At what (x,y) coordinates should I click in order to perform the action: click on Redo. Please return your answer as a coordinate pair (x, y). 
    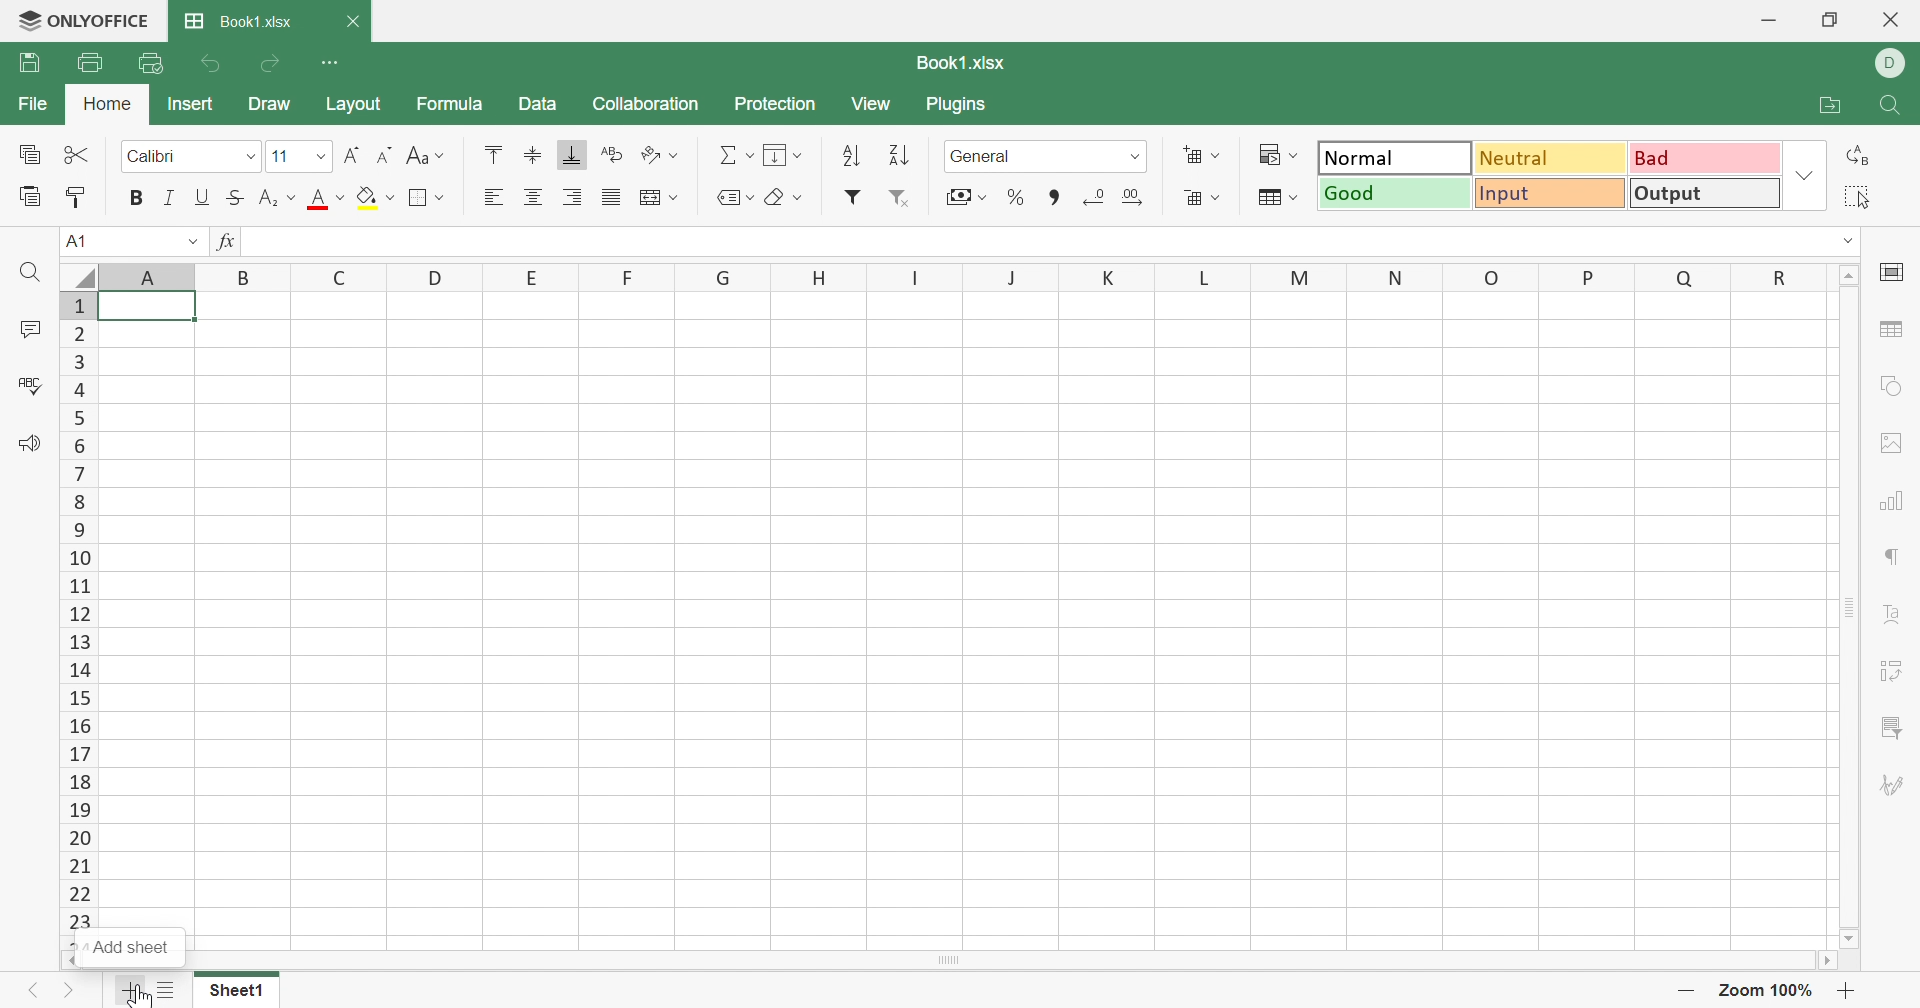
    Looking at the image, I should click on (271, 65).